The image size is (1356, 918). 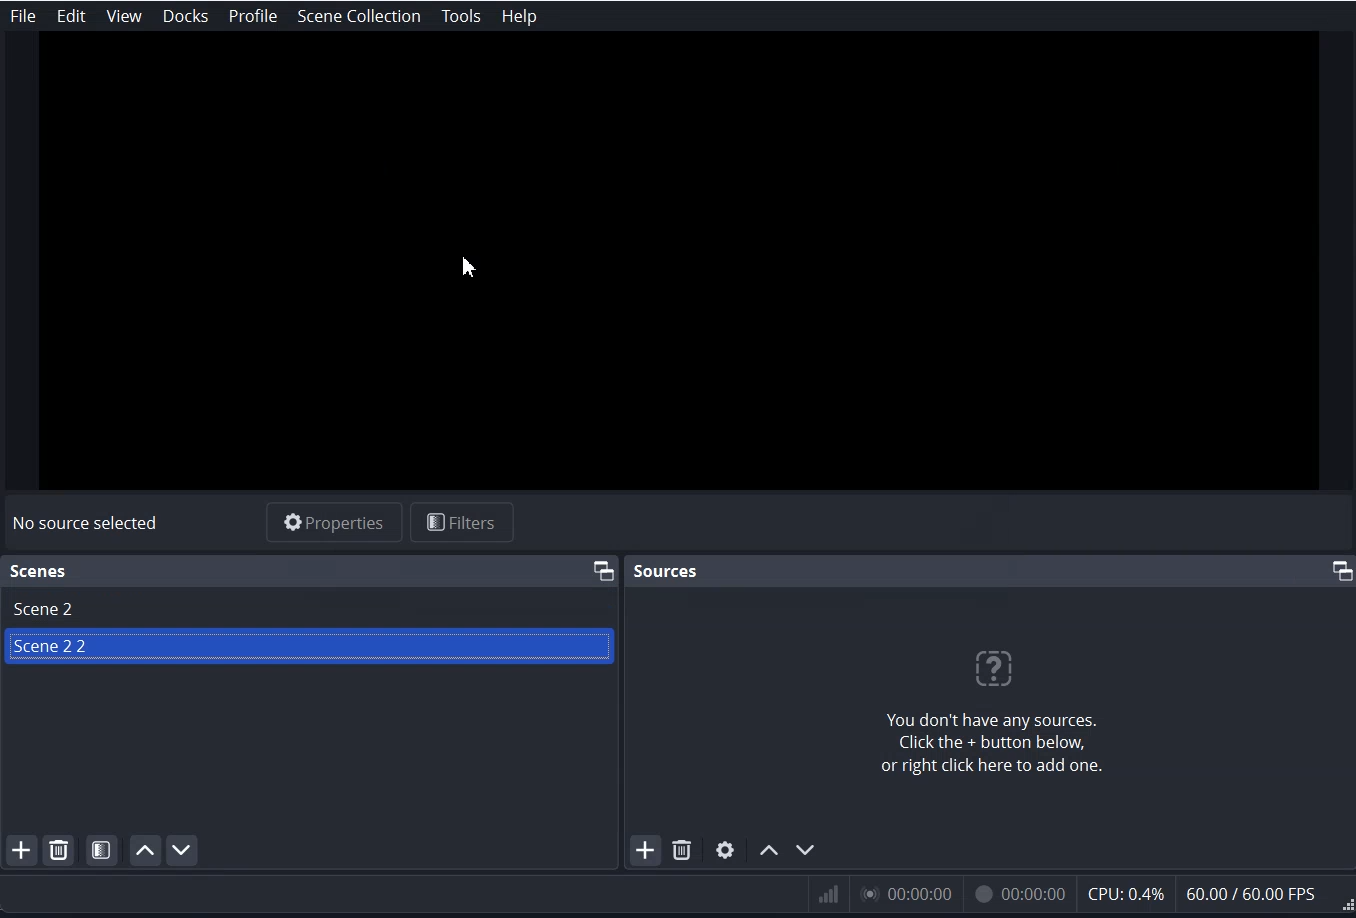 I want to click on Add Source, so click(x=646, y=849).